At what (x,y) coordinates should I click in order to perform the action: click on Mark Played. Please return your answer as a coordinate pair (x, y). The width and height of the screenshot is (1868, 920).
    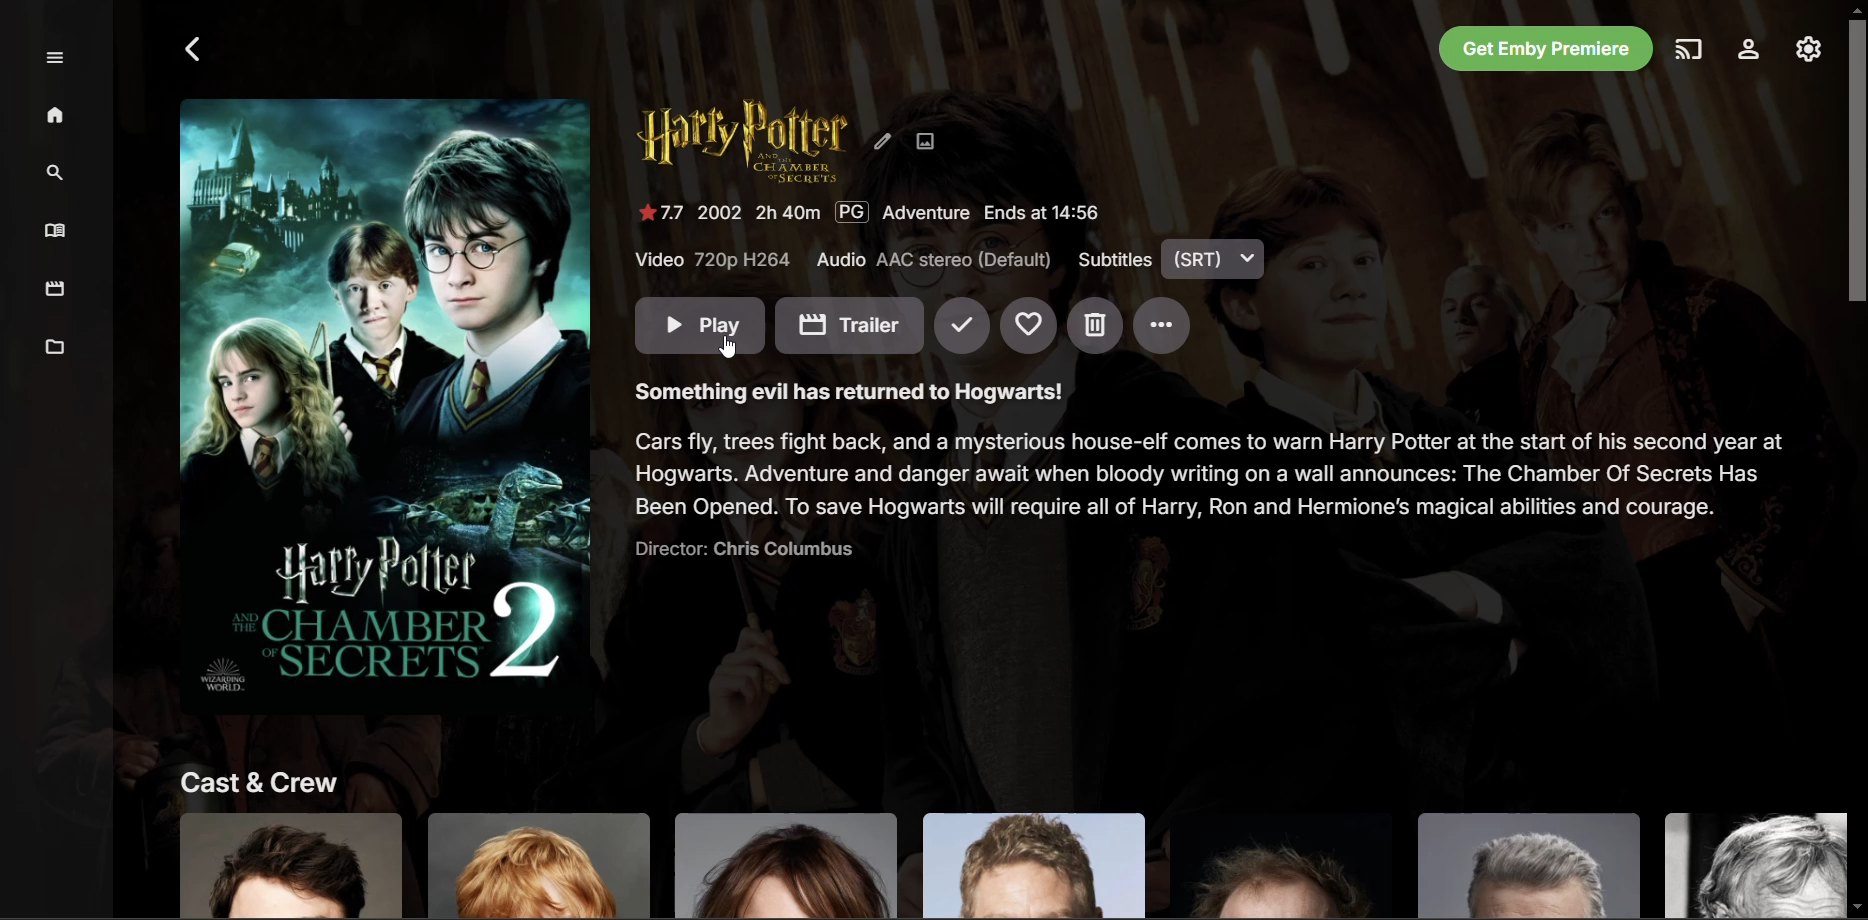
    Looking at the image, I should click on (962, 327).